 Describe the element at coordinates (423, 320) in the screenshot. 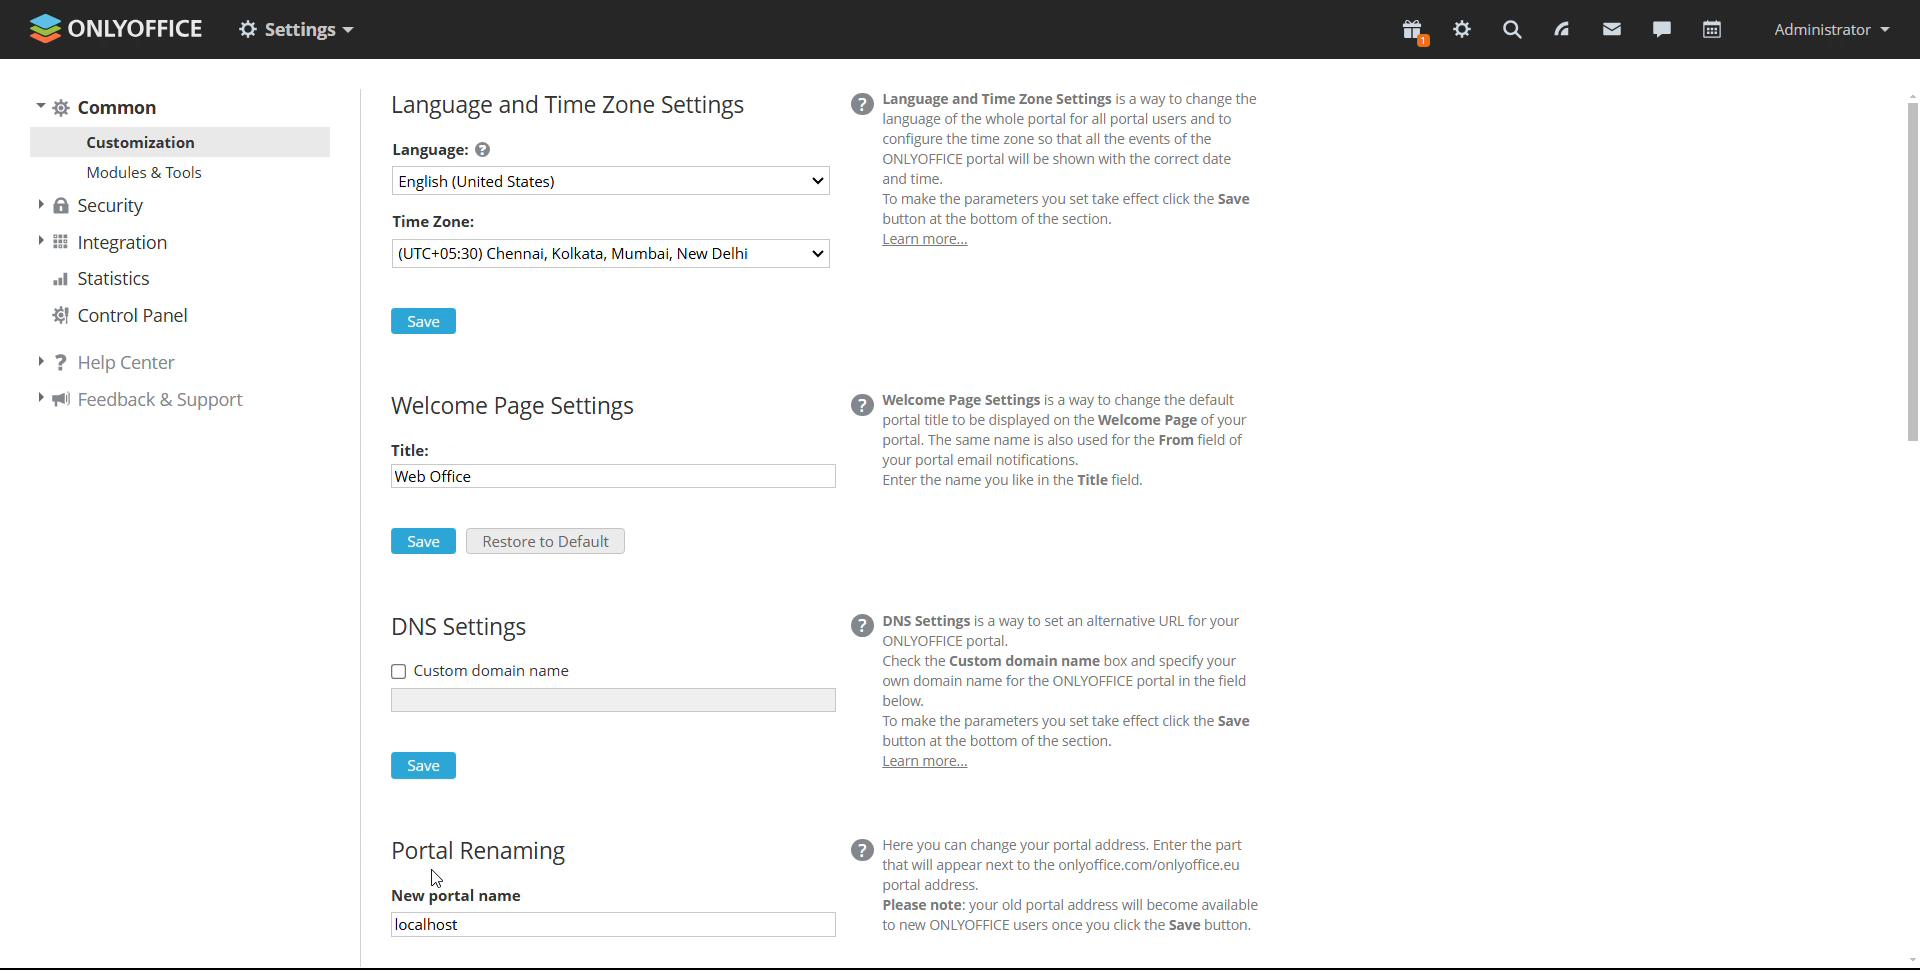

I see `save` at that location.